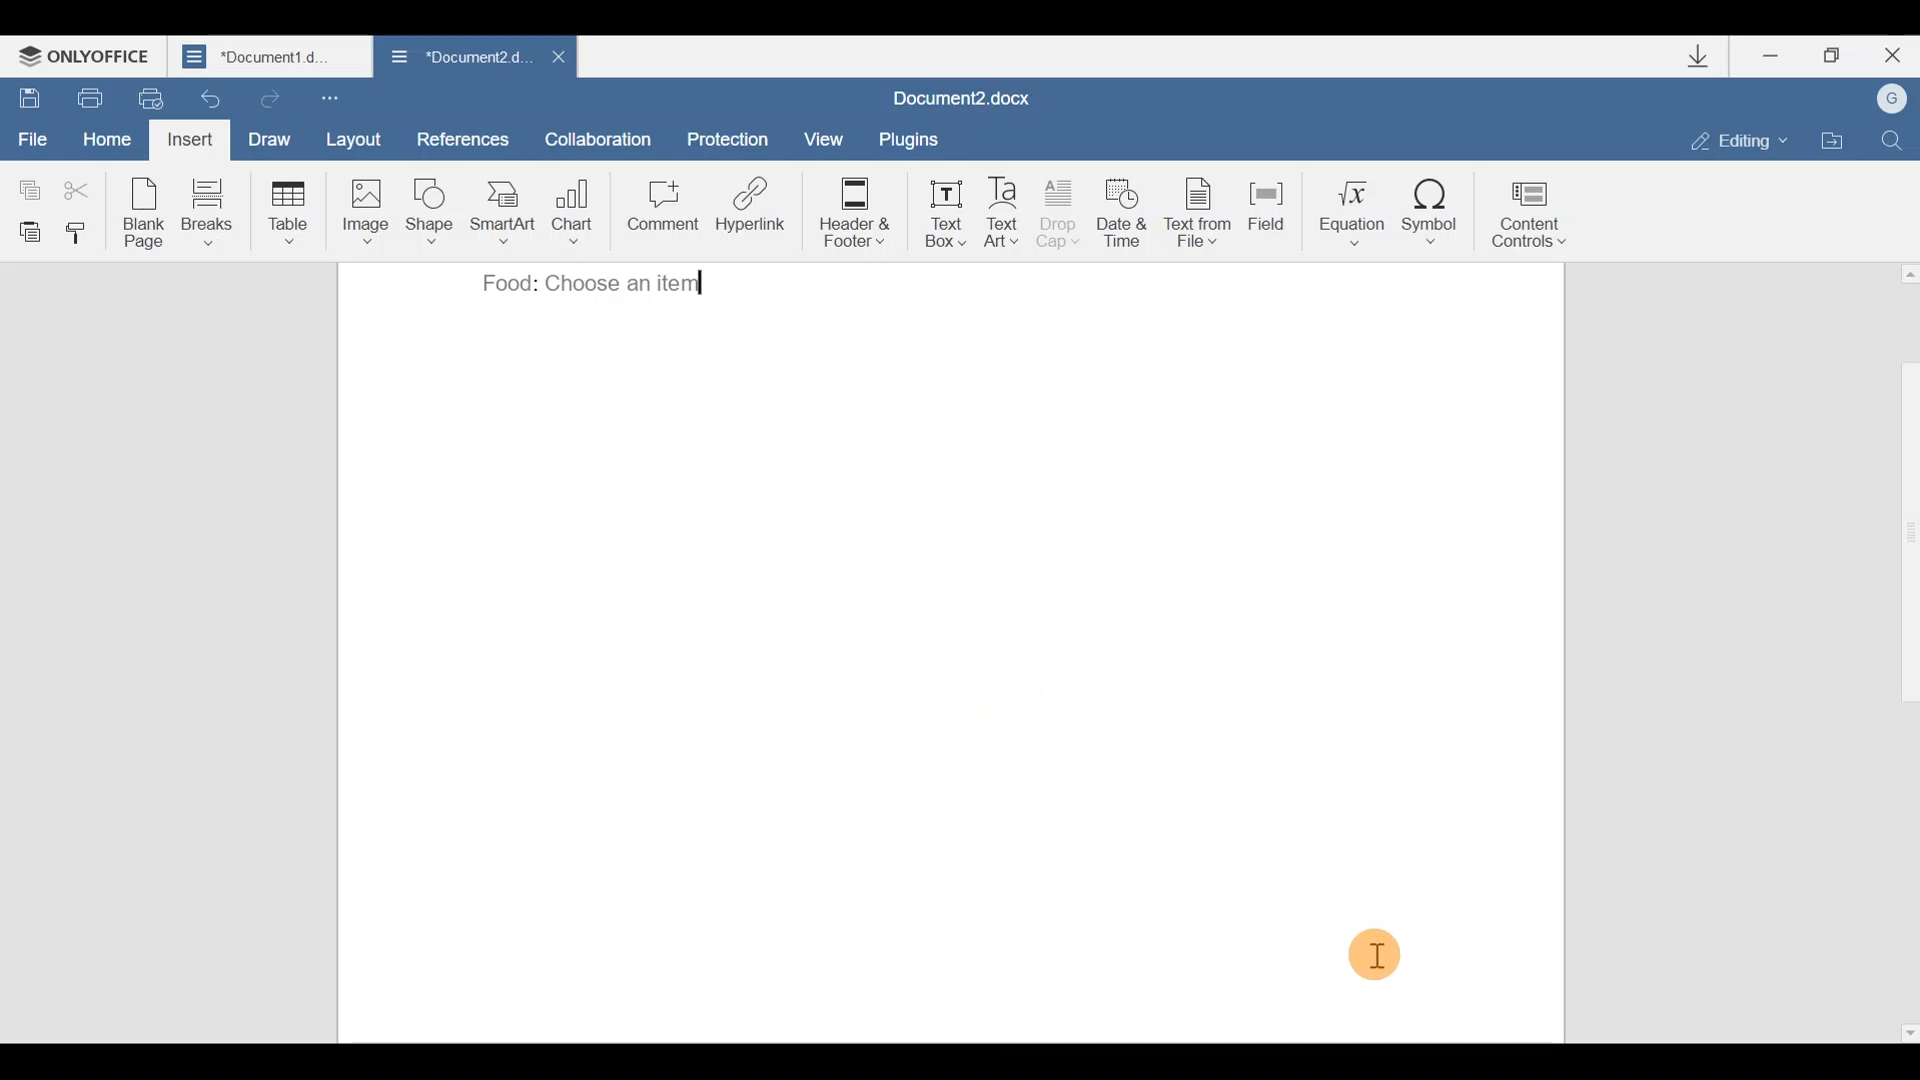 Image resolution: width=1920 pixels, height=1080 pixels. I want to click on Undo, so click(212, 97).